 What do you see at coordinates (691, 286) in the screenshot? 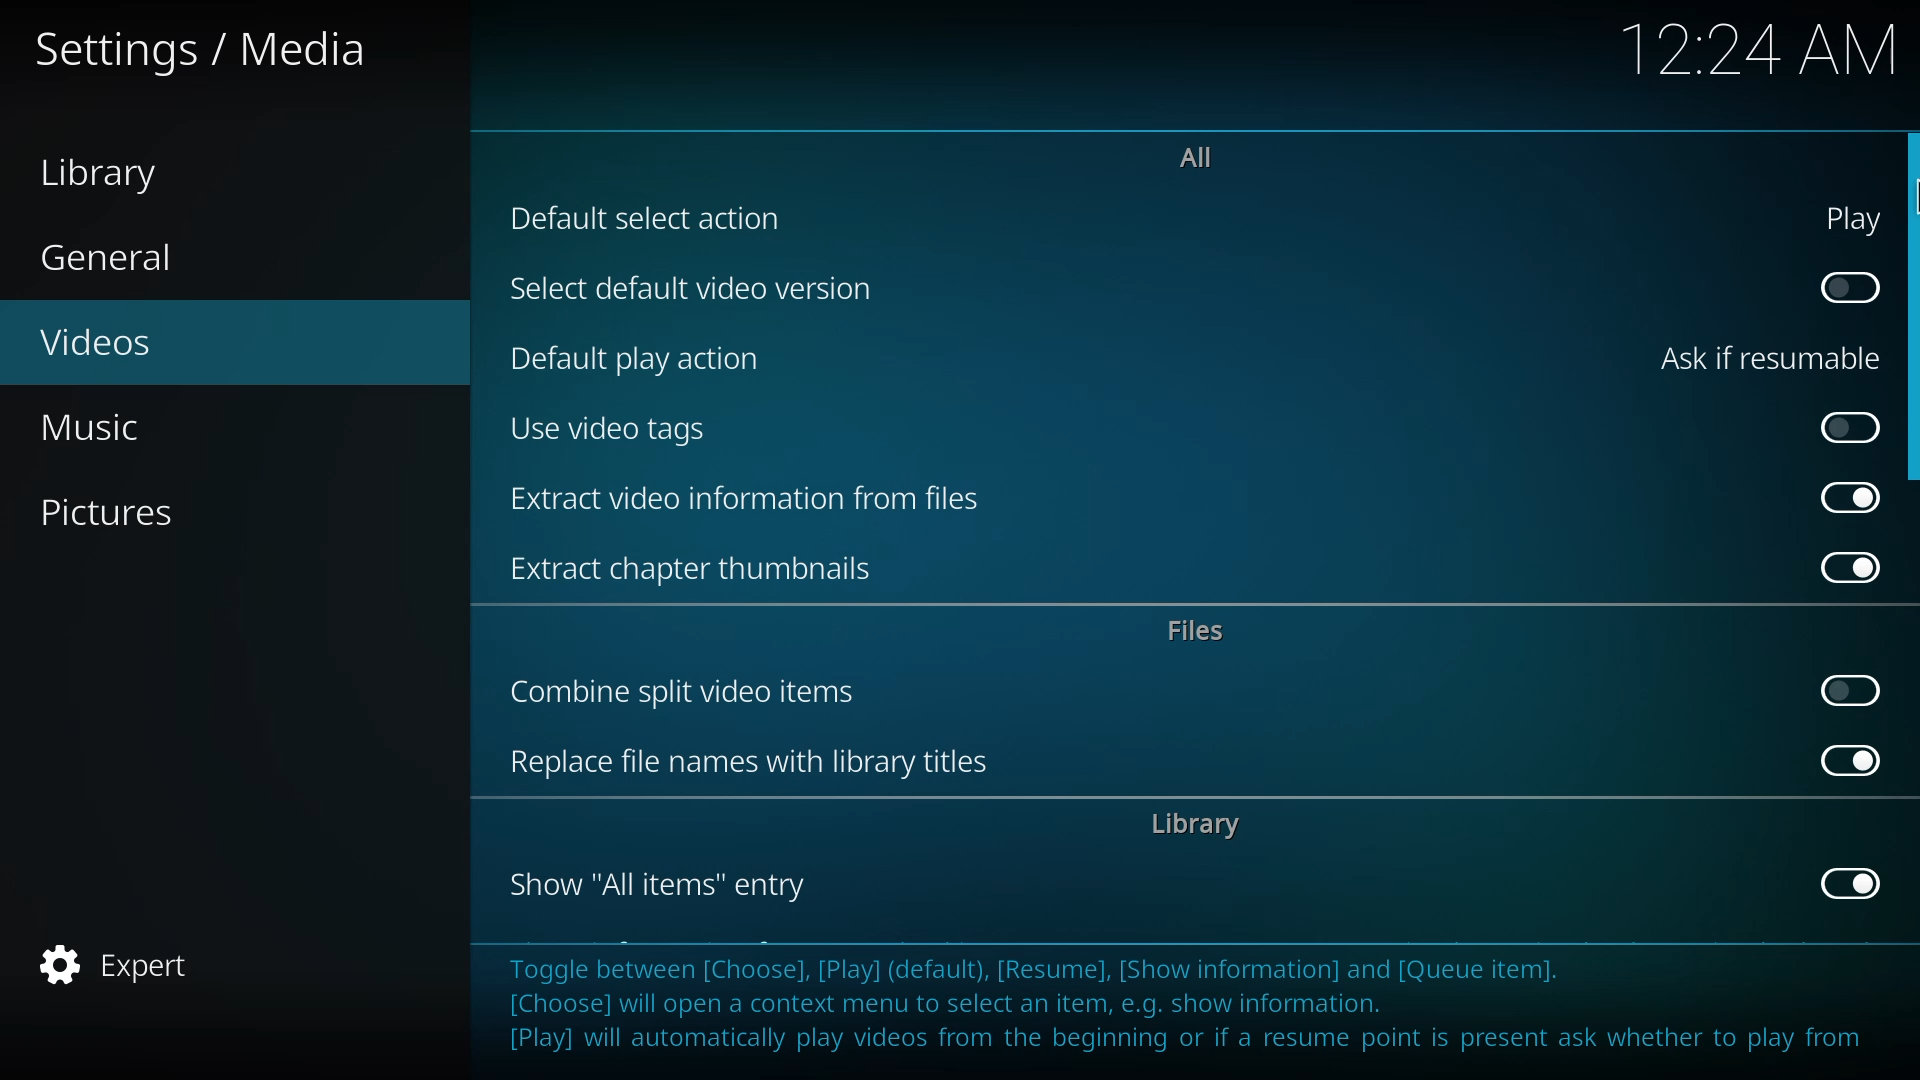
I see `select default video version` at bounding box center [691, 286].